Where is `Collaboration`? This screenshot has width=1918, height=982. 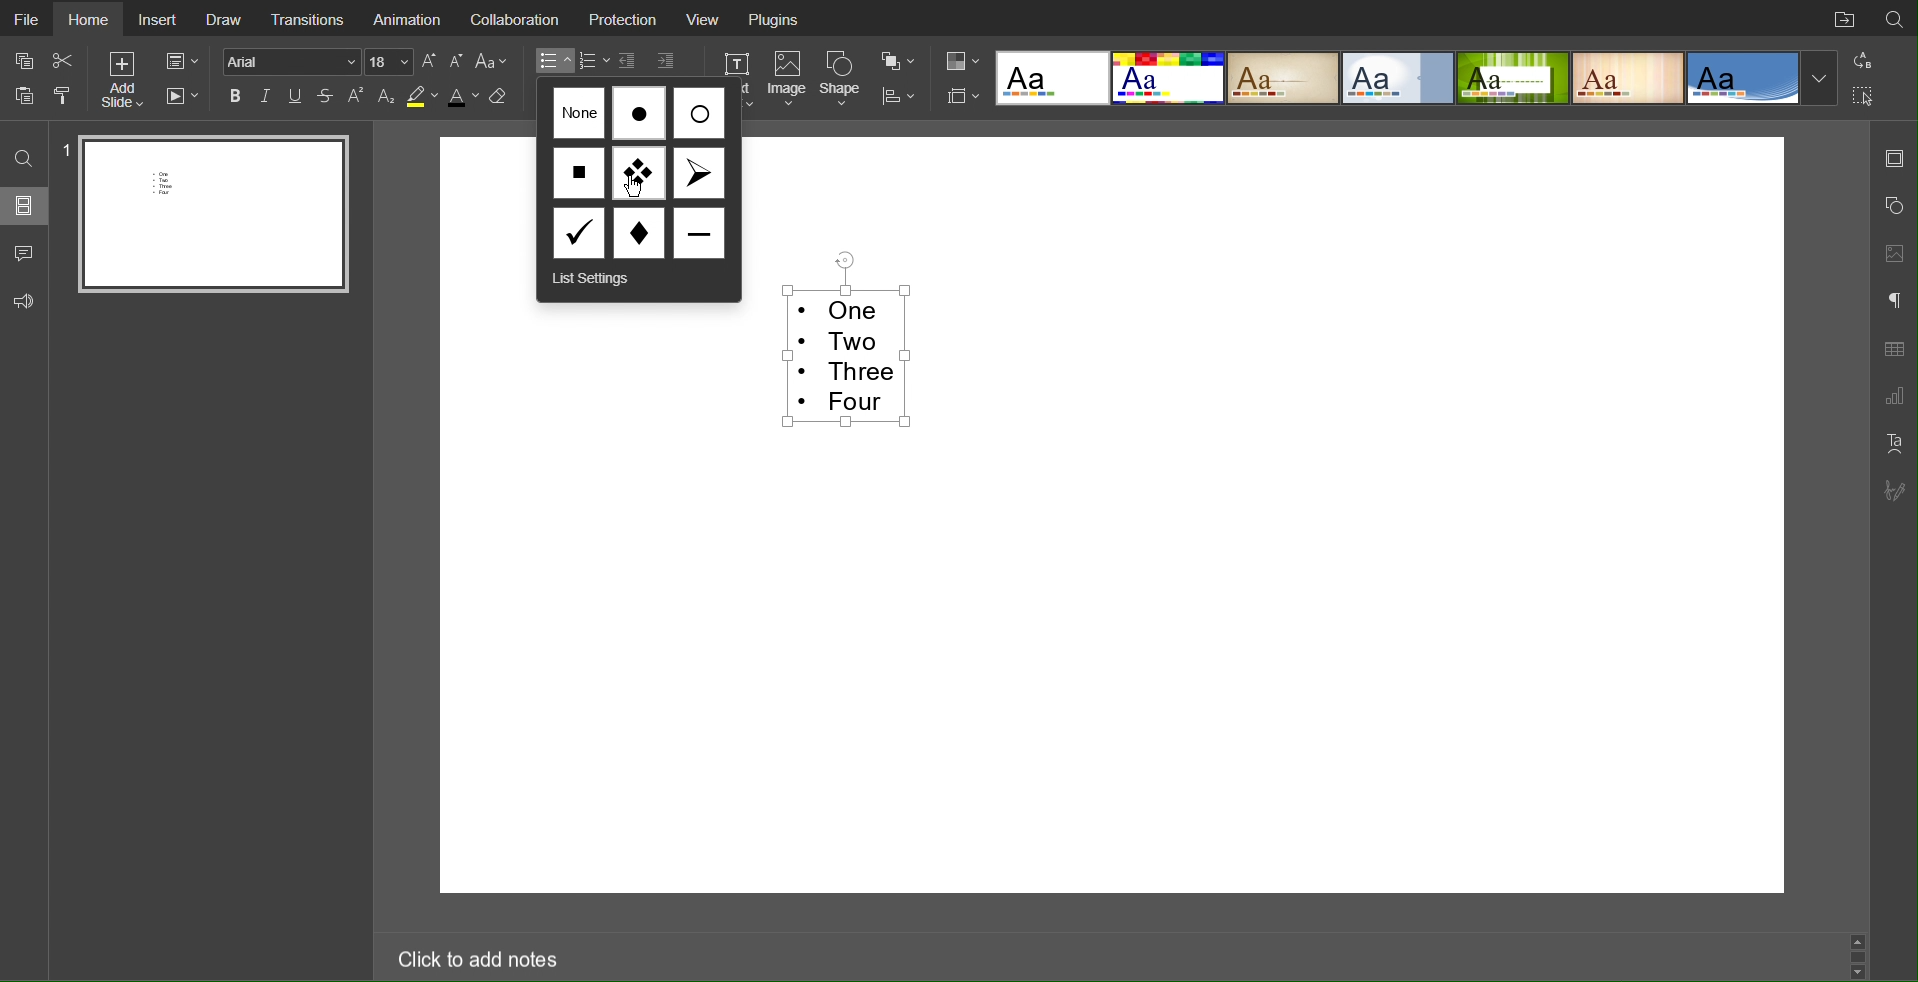
Collaboration is located at coordinates (513, 18).